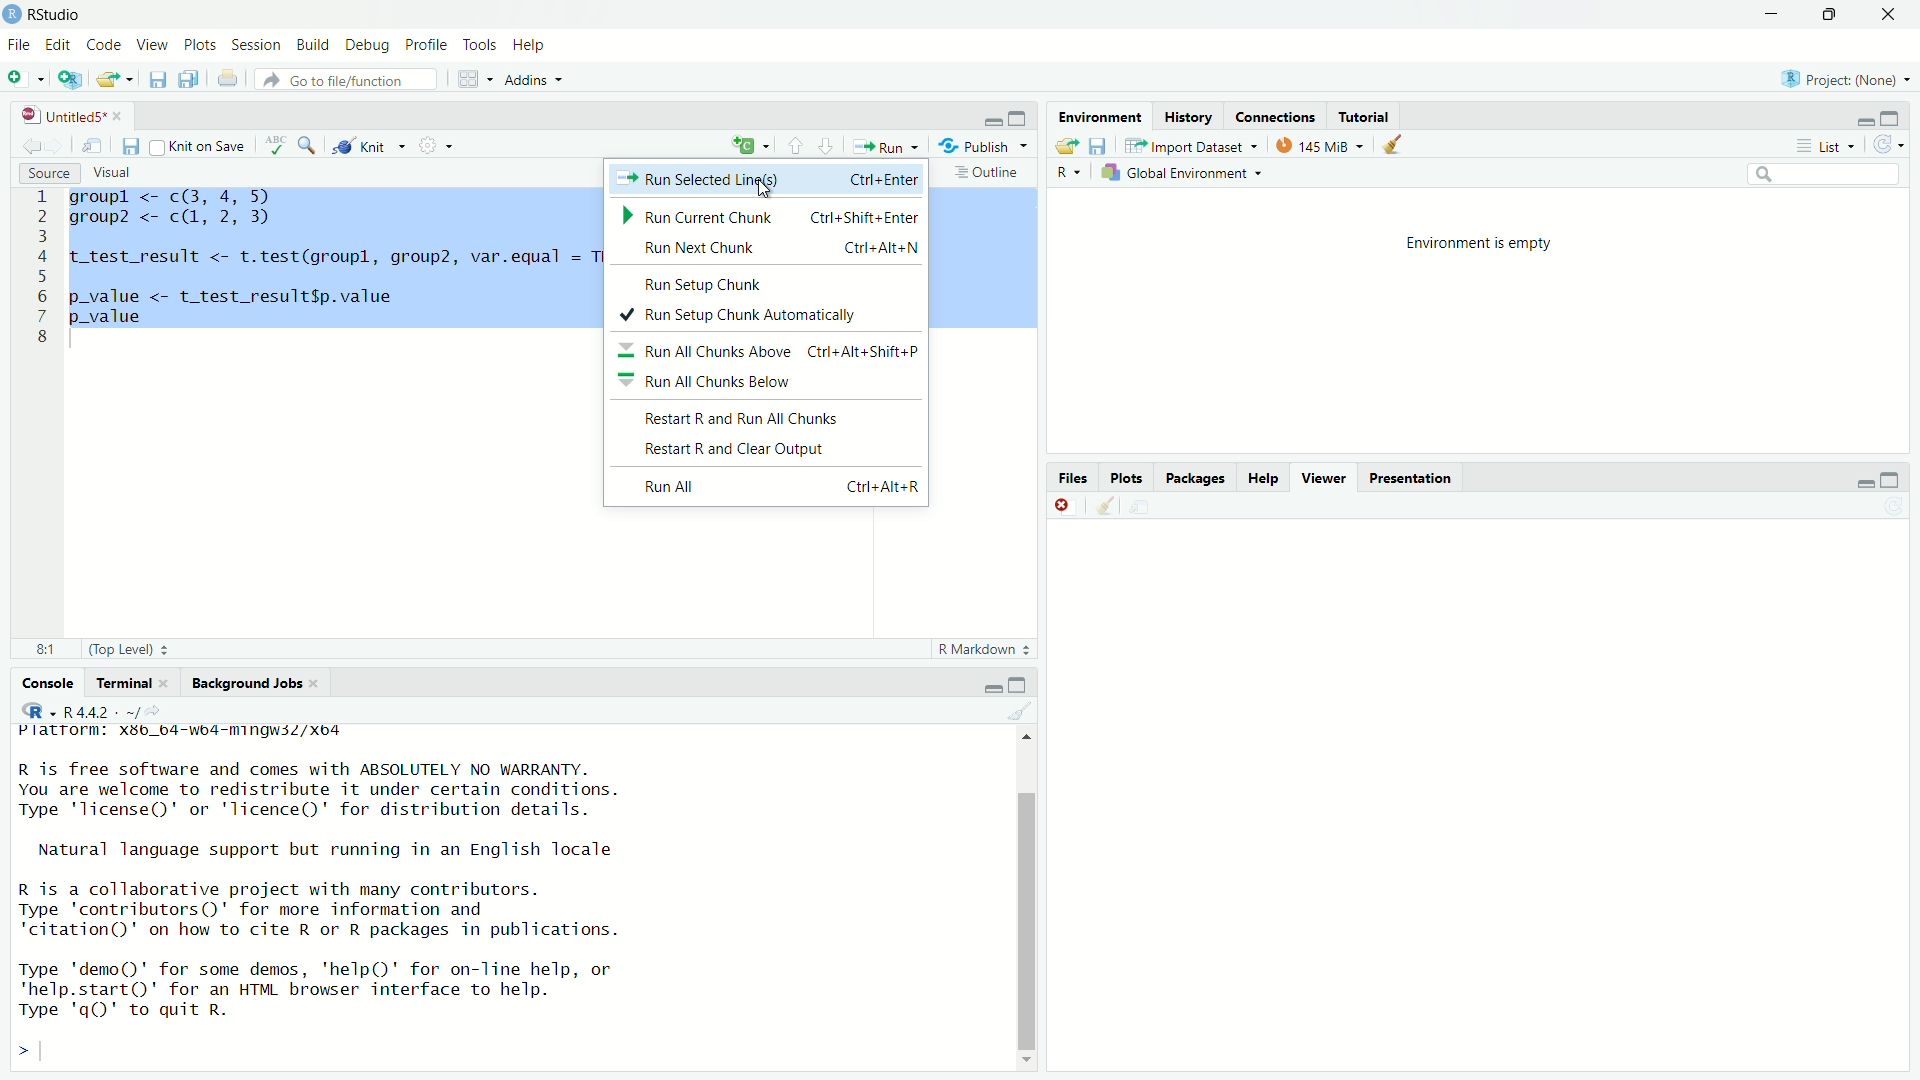 The width and height of the screenshot is (1920, 1080). Describe the element at coordinates (482, 43) in the screenshot. I see `Tools` at that location.